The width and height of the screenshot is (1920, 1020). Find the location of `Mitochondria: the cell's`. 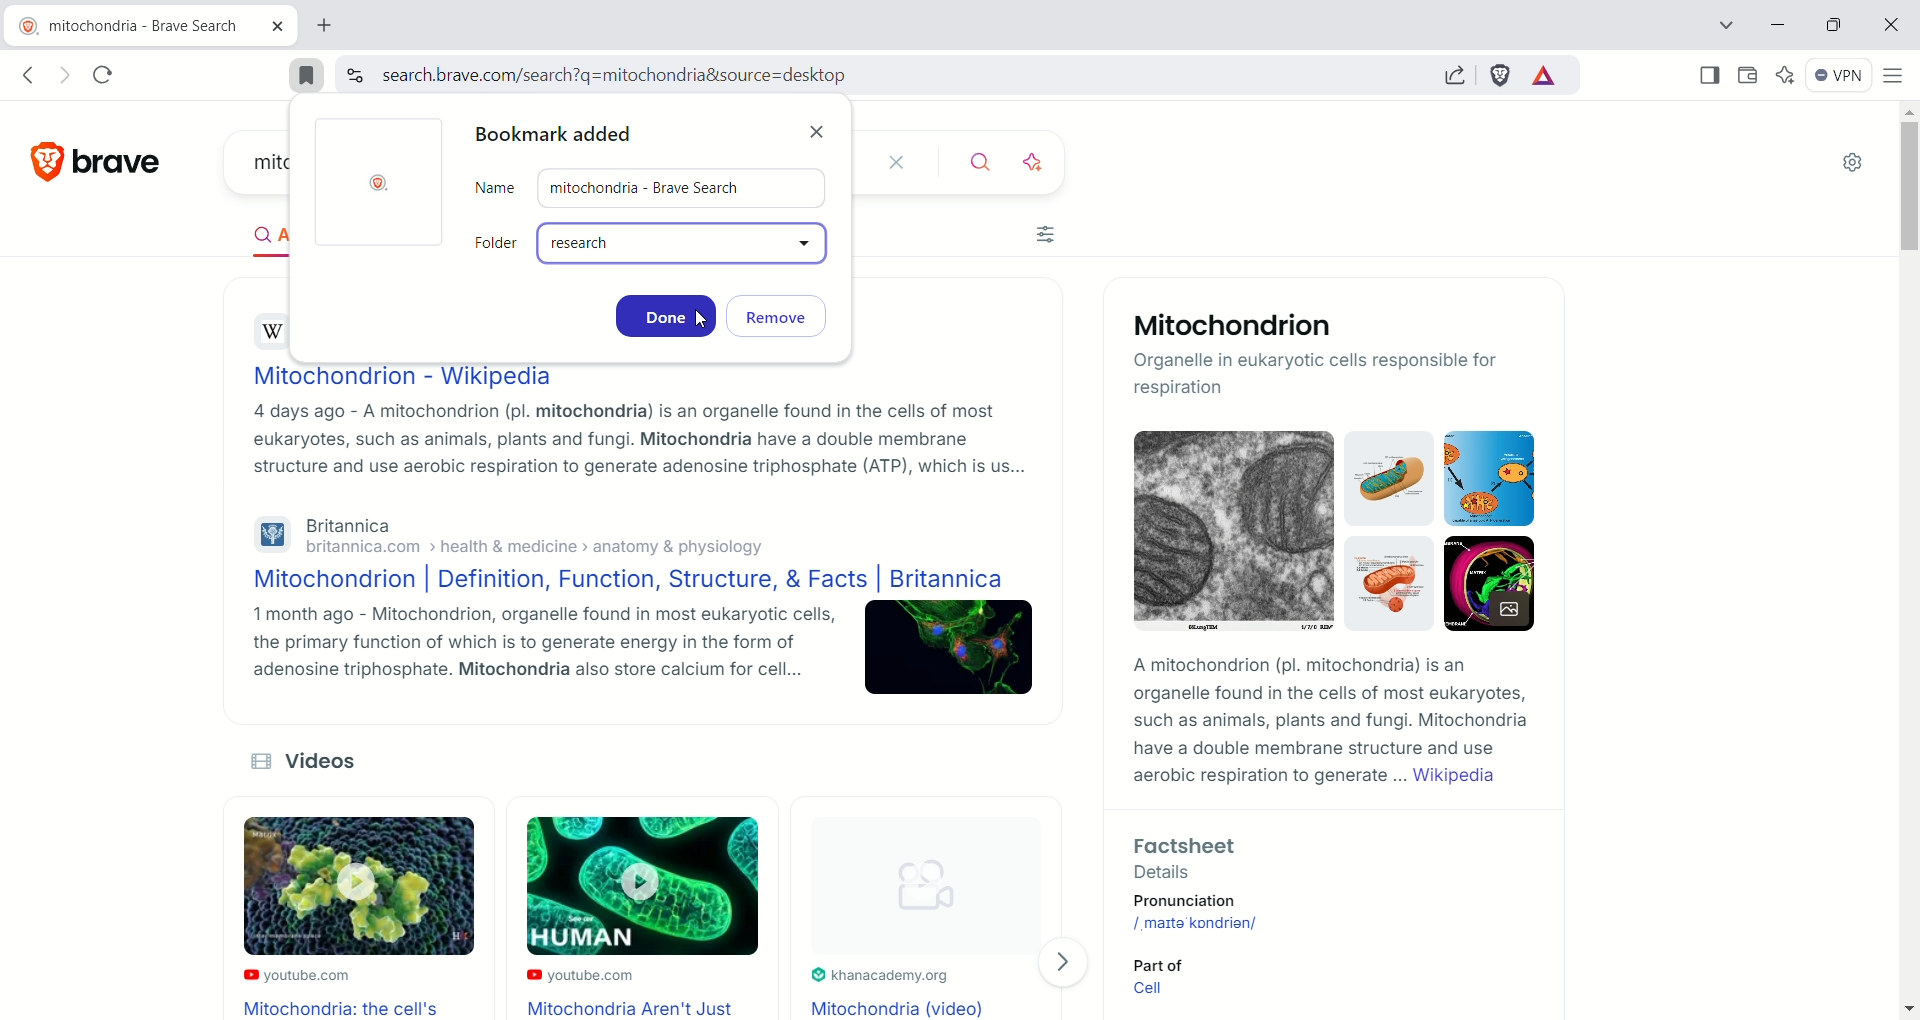

Mitochondria: the cell's is located at coordinates (345, 1008).